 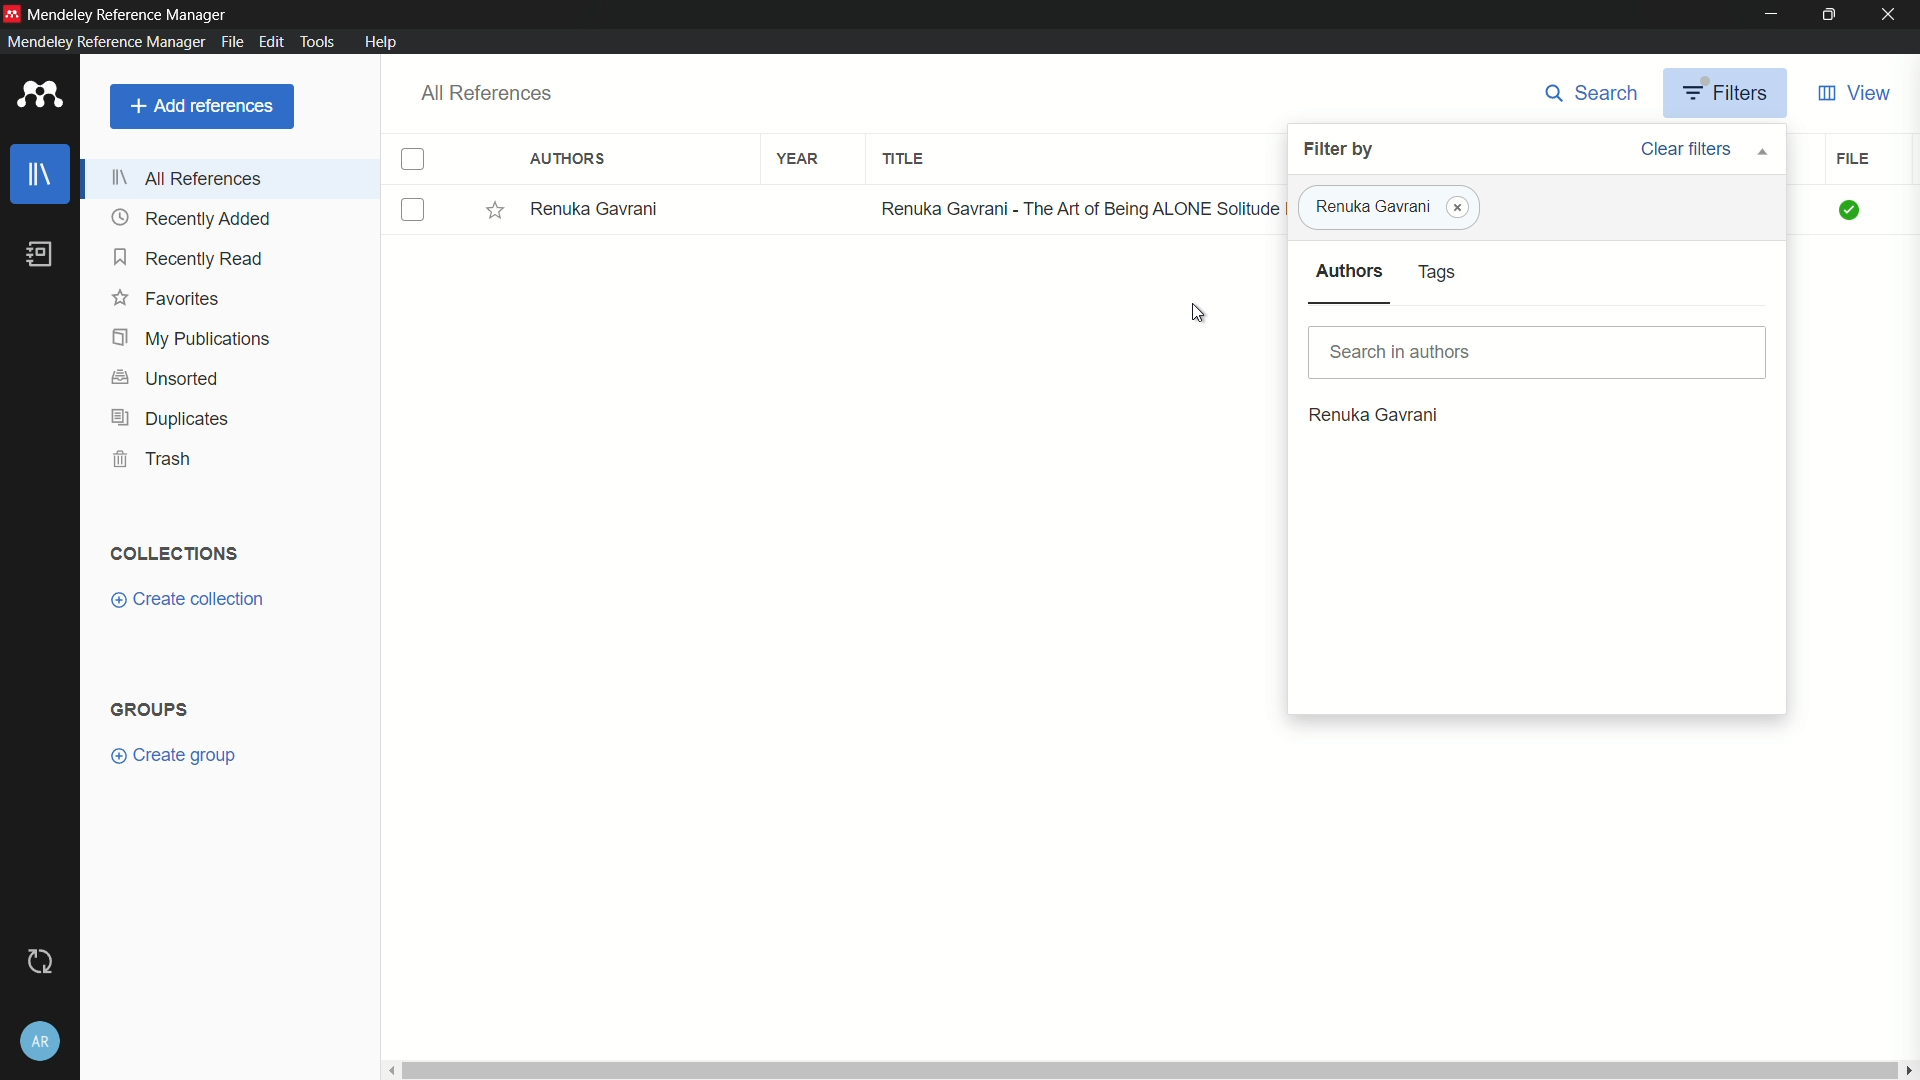 I want to click on clear filters, so click(x=1702, y=150).